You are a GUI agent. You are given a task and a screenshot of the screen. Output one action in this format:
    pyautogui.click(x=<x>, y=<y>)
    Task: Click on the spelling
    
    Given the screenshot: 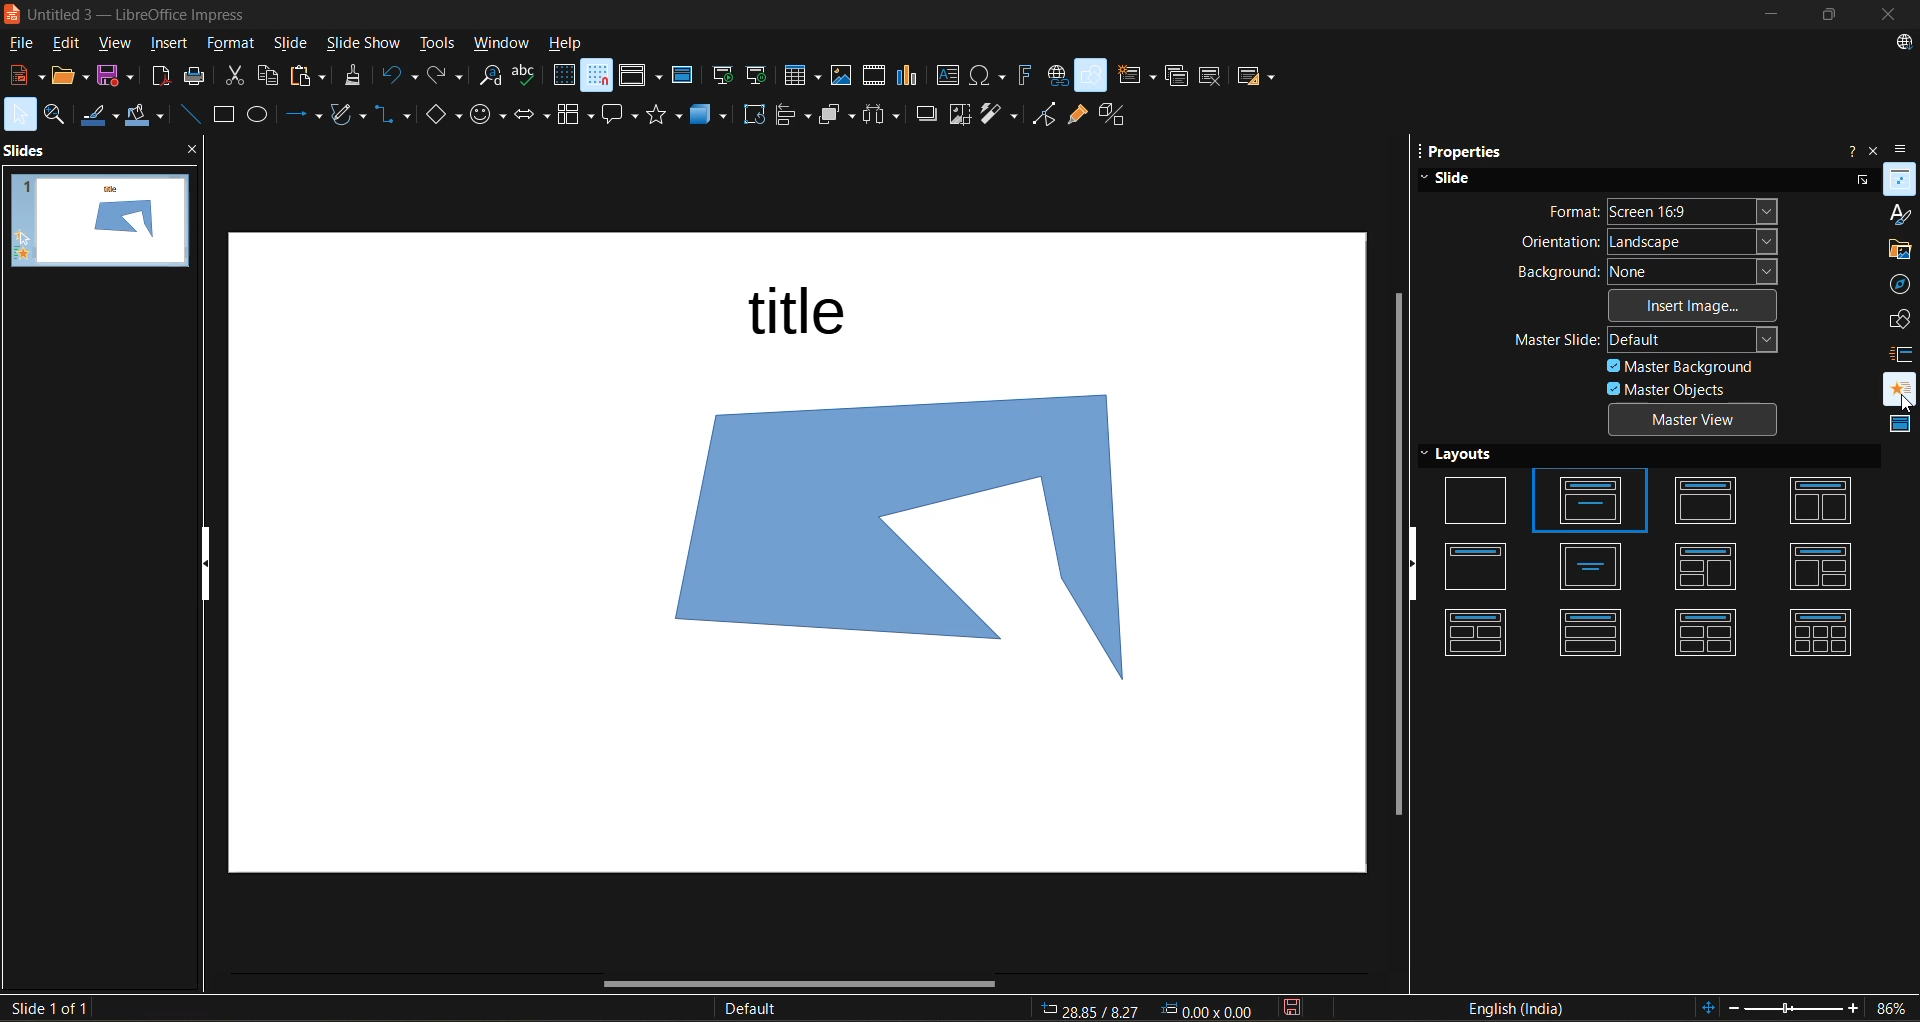 What is the action you would take?
    pyautogui.click(x=527, y=75)
    